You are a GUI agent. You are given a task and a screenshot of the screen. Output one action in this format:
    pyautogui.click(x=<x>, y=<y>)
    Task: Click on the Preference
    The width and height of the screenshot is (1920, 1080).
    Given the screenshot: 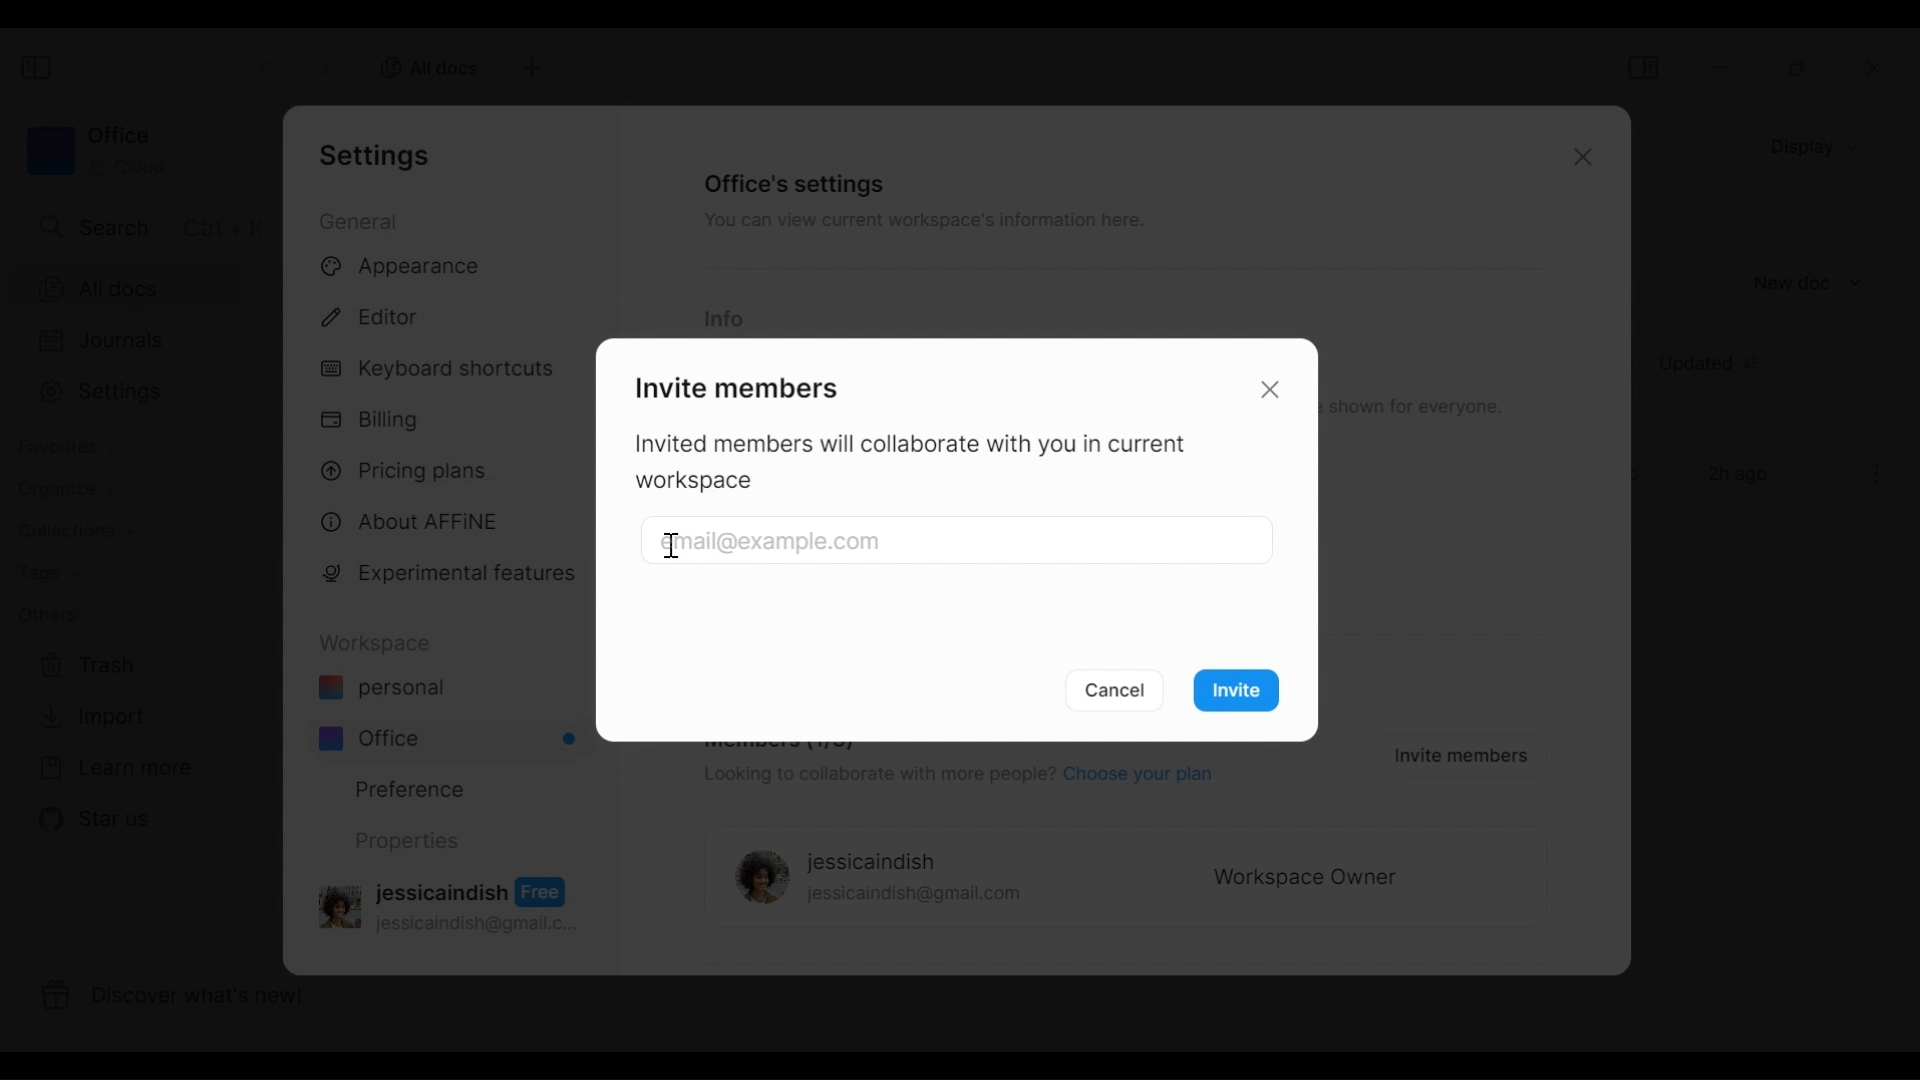 What is the action you would take?
    pyautogui.click(x=402, y=788)
    